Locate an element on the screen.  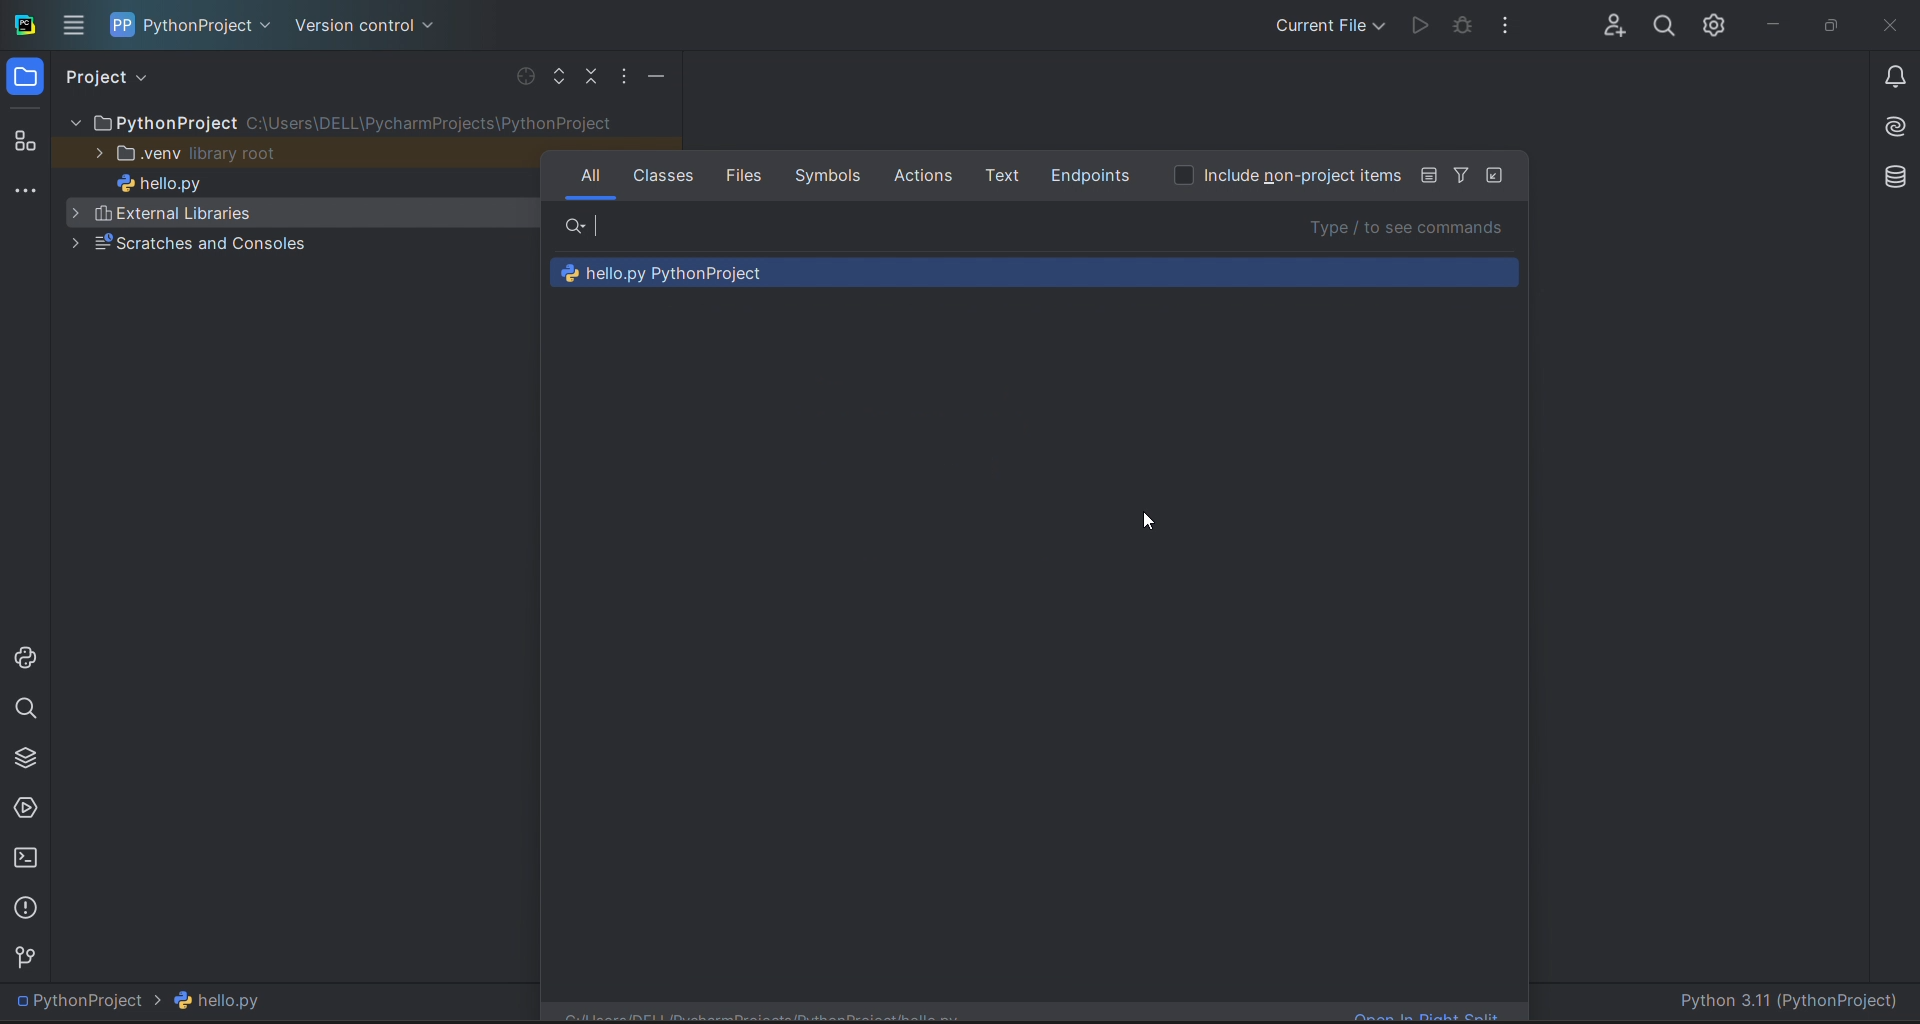
options is located at coordinates (1506, 24).